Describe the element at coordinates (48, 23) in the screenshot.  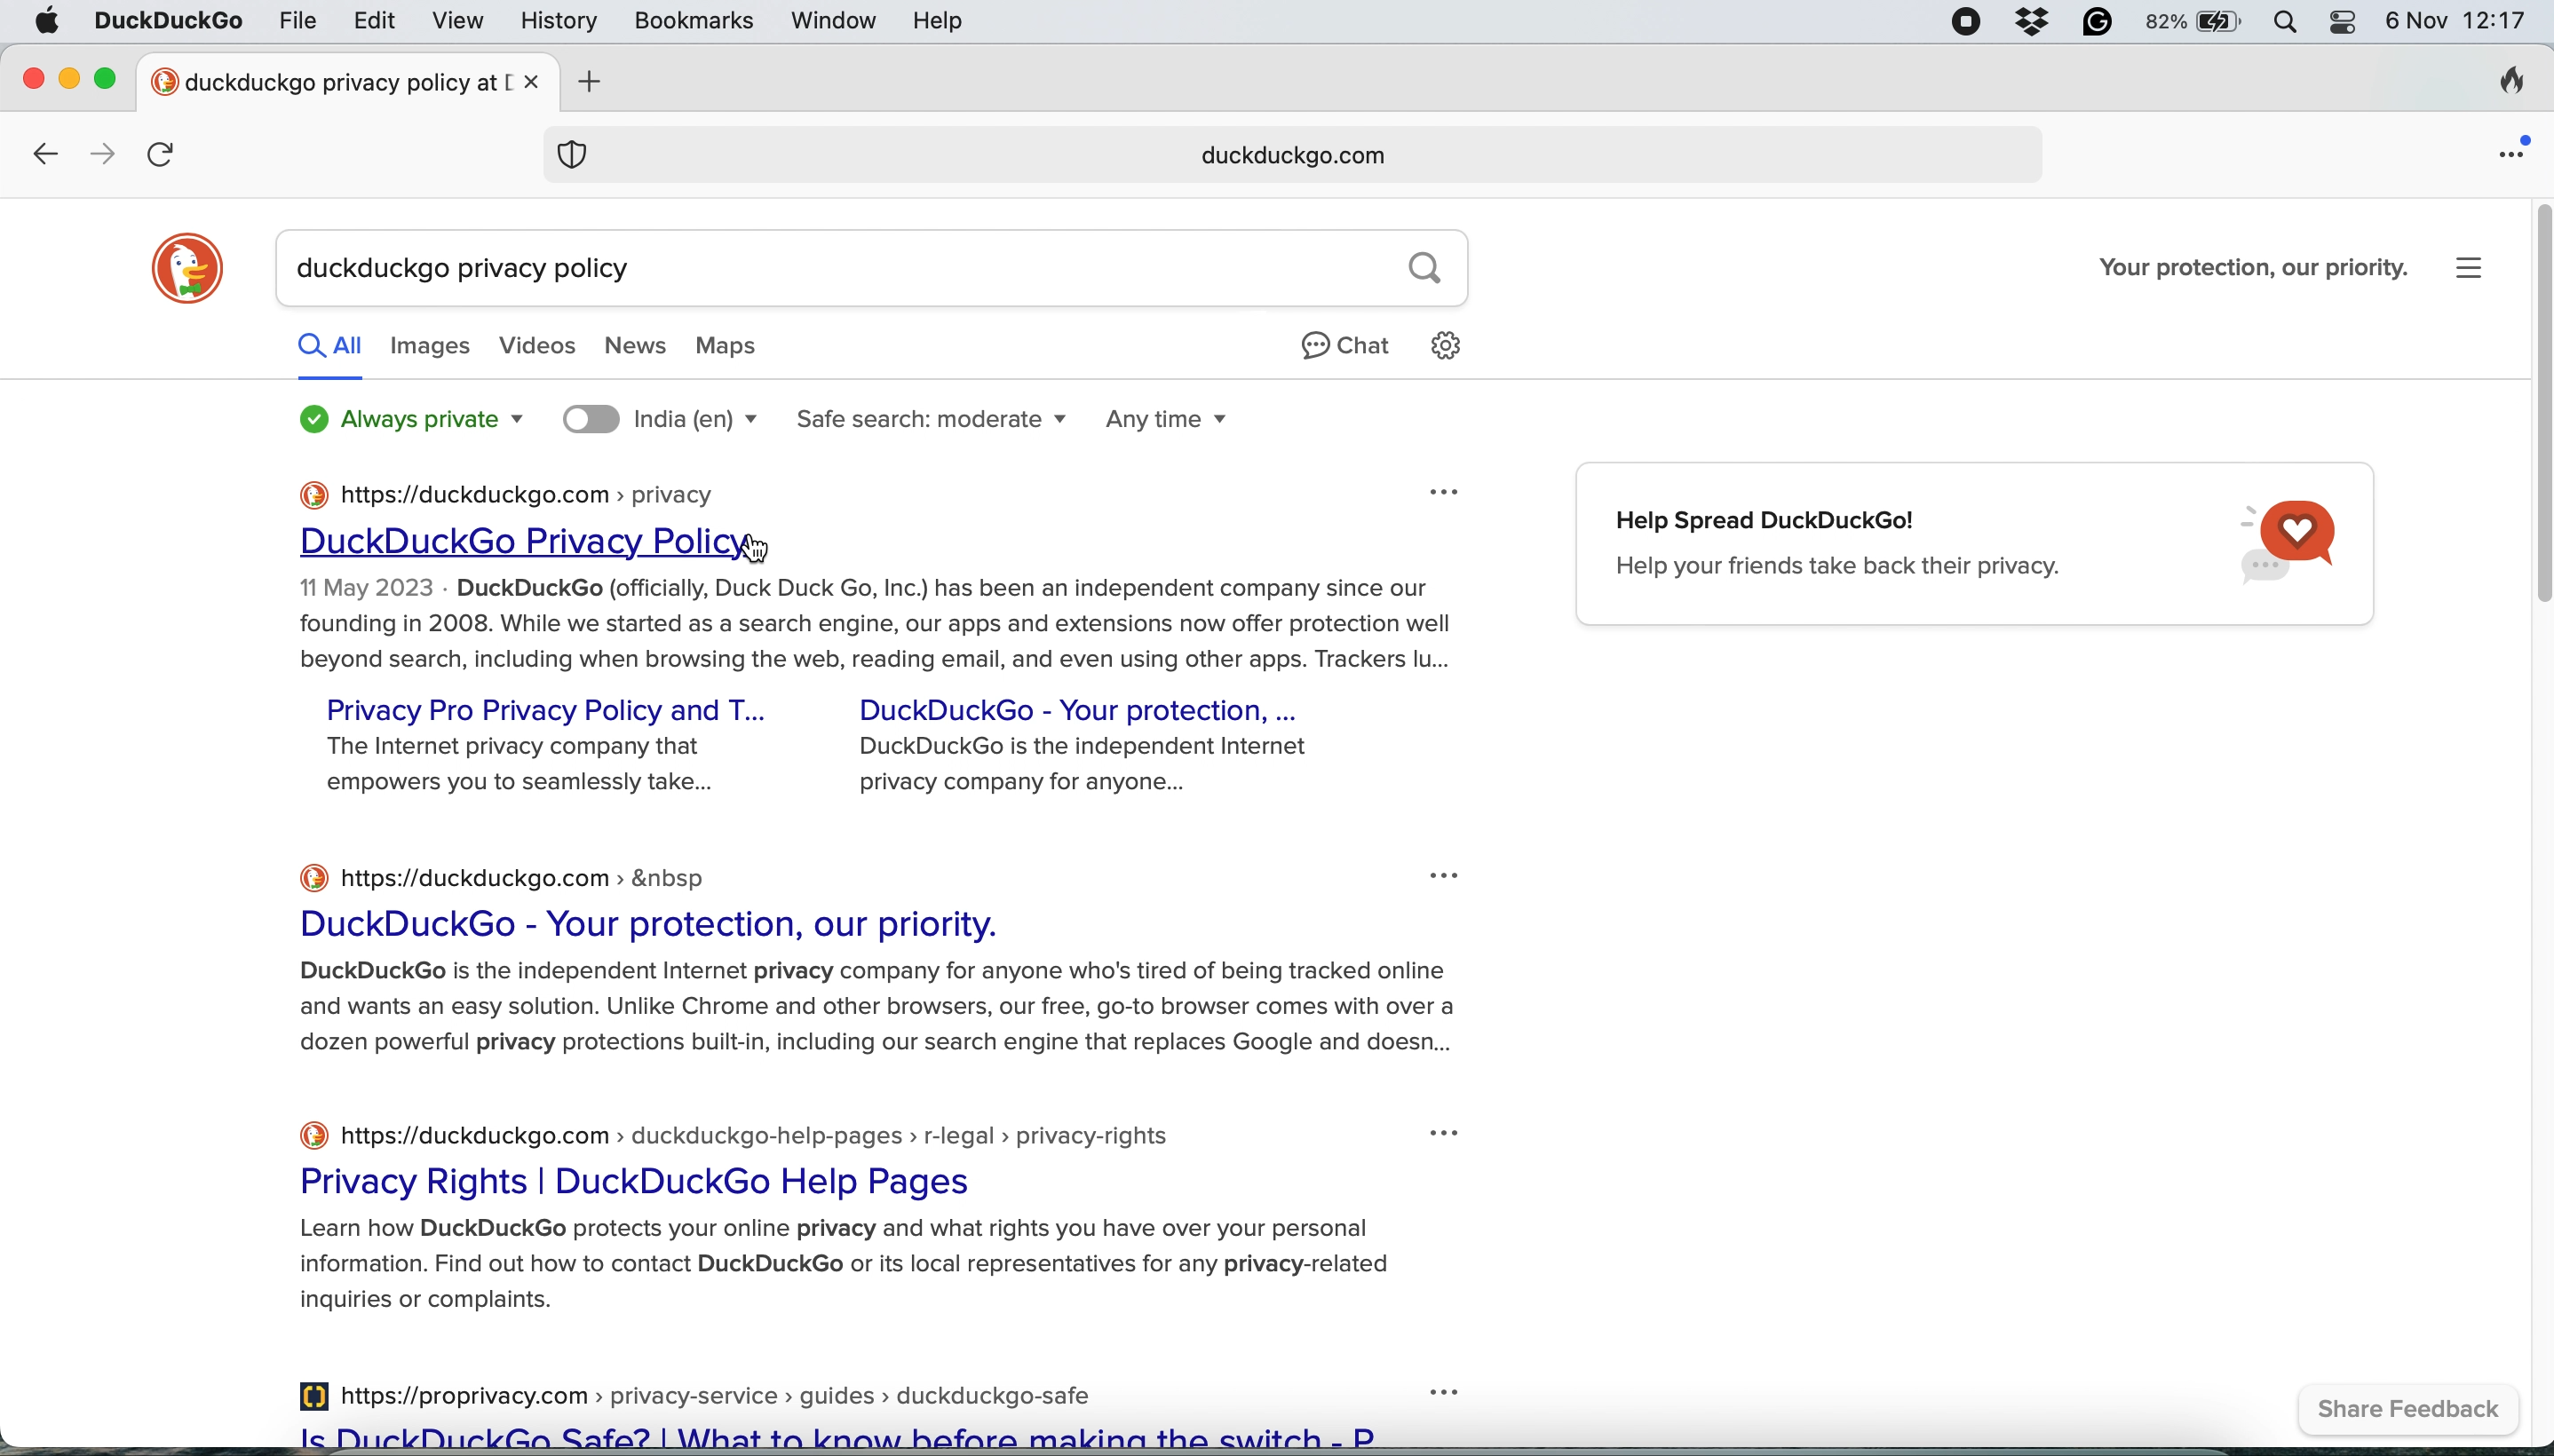
I see `system logo` at that location.